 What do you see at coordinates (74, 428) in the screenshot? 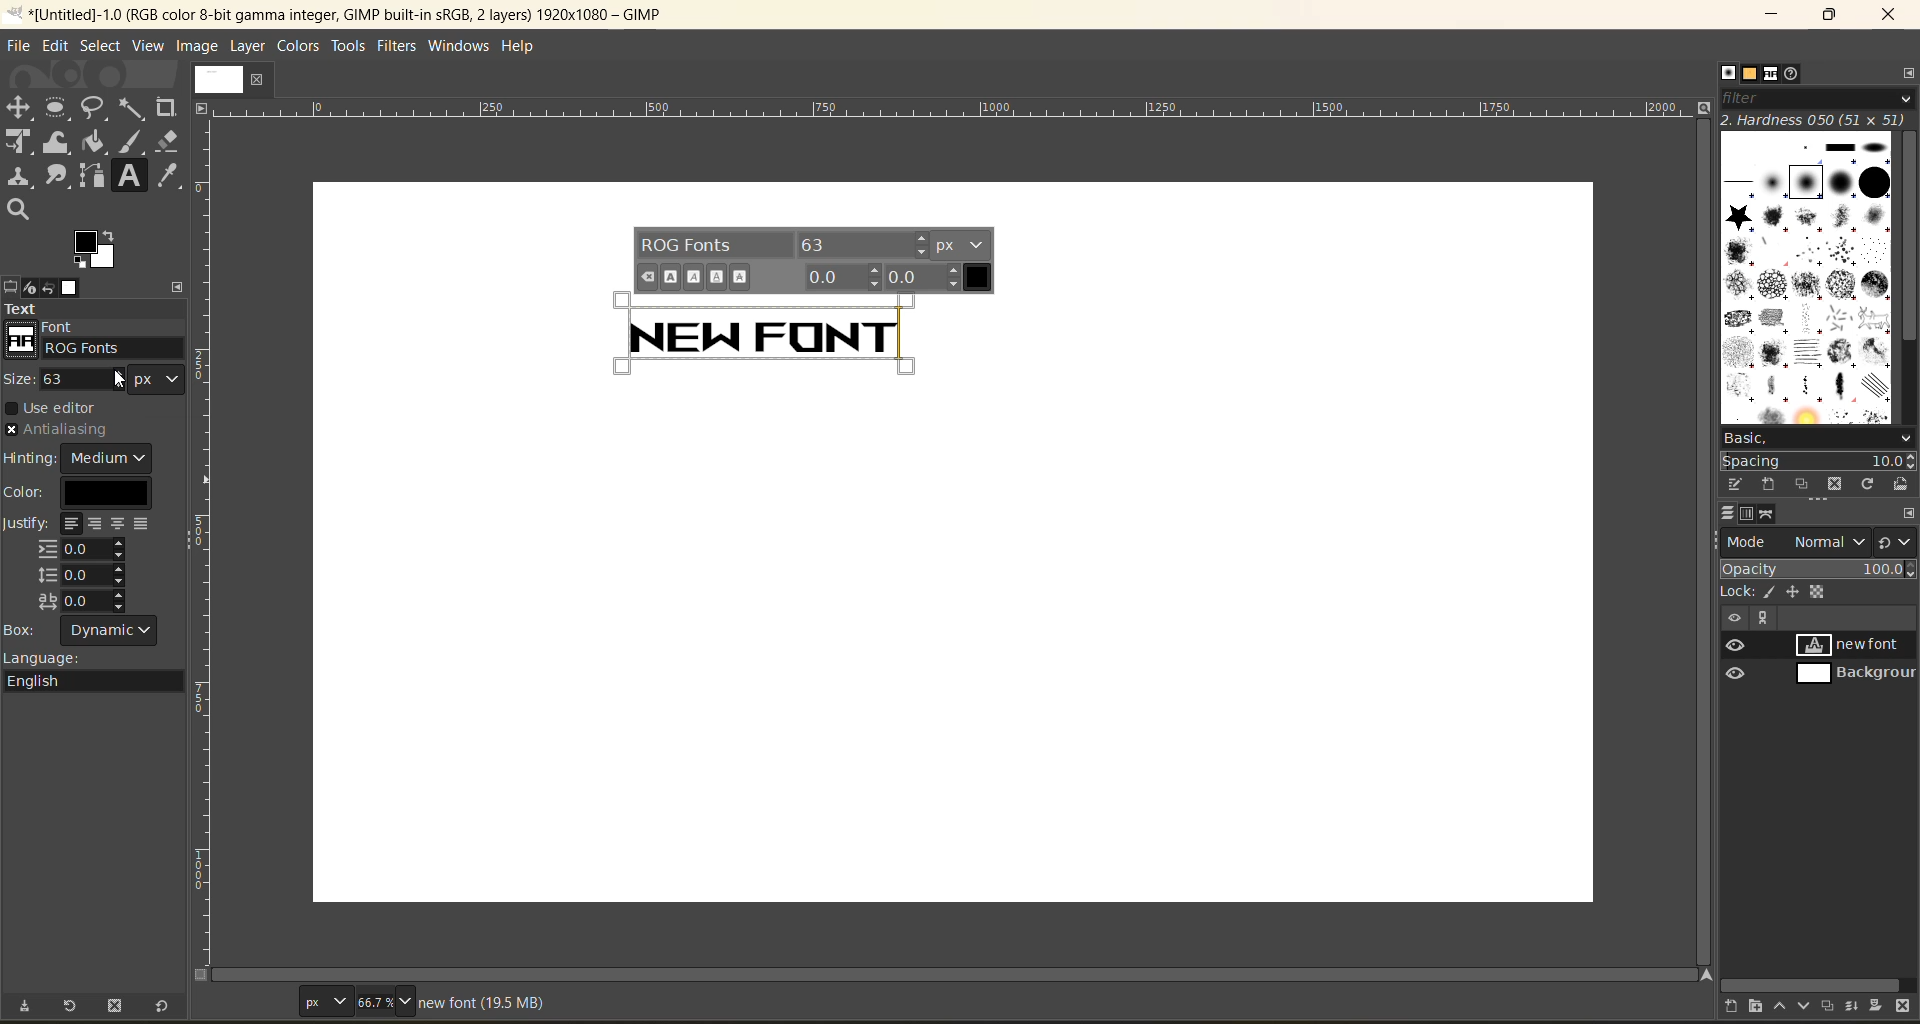
I see `anitaliasing` at bounding box center [74, 428].